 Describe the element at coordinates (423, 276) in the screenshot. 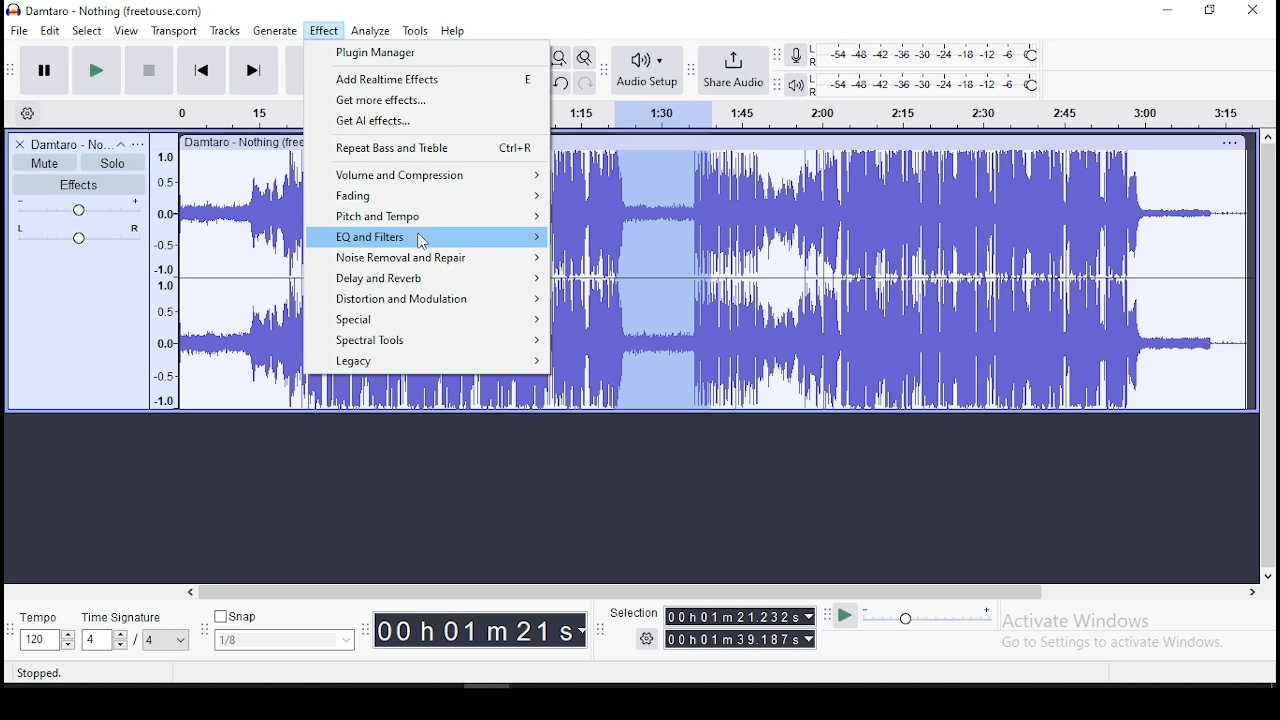

I see `delay and reverb` at that location.